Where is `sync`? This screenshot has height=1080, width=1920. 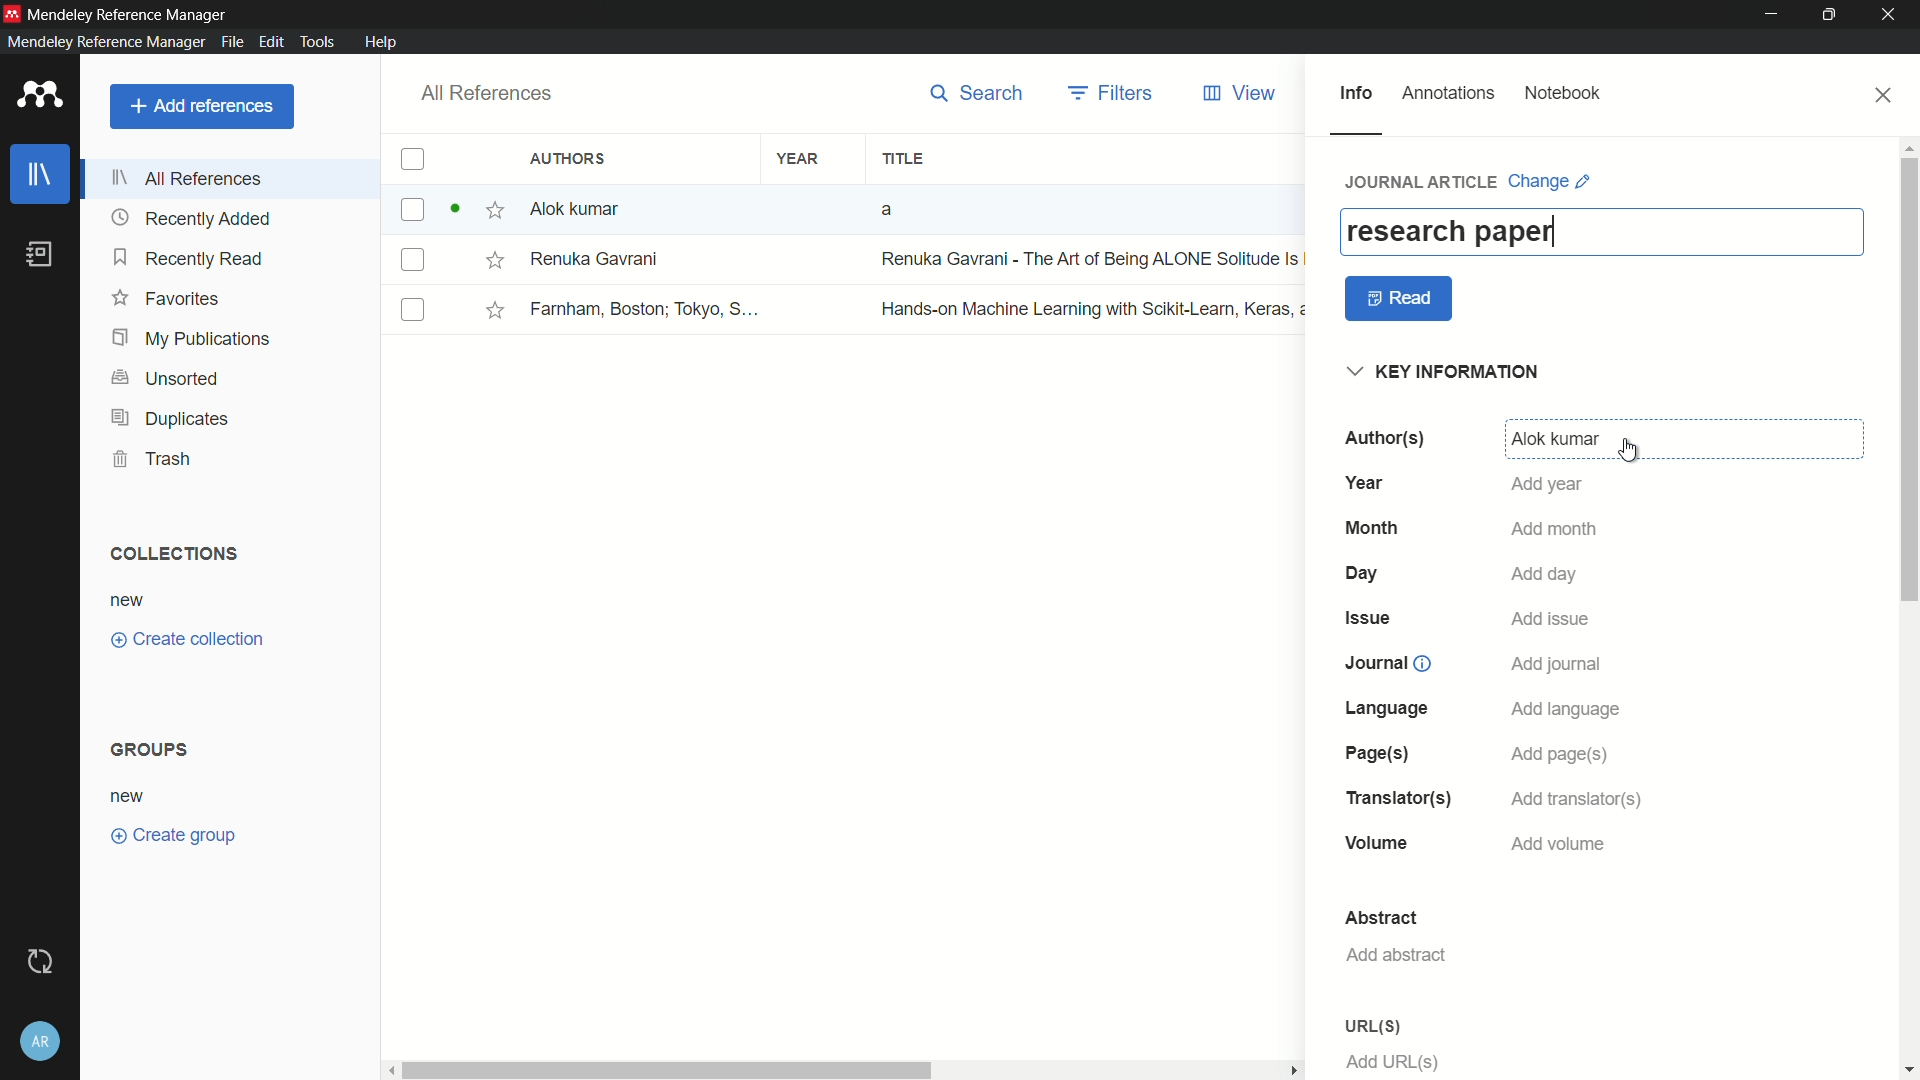
sync is located at coordinates (44, 962).